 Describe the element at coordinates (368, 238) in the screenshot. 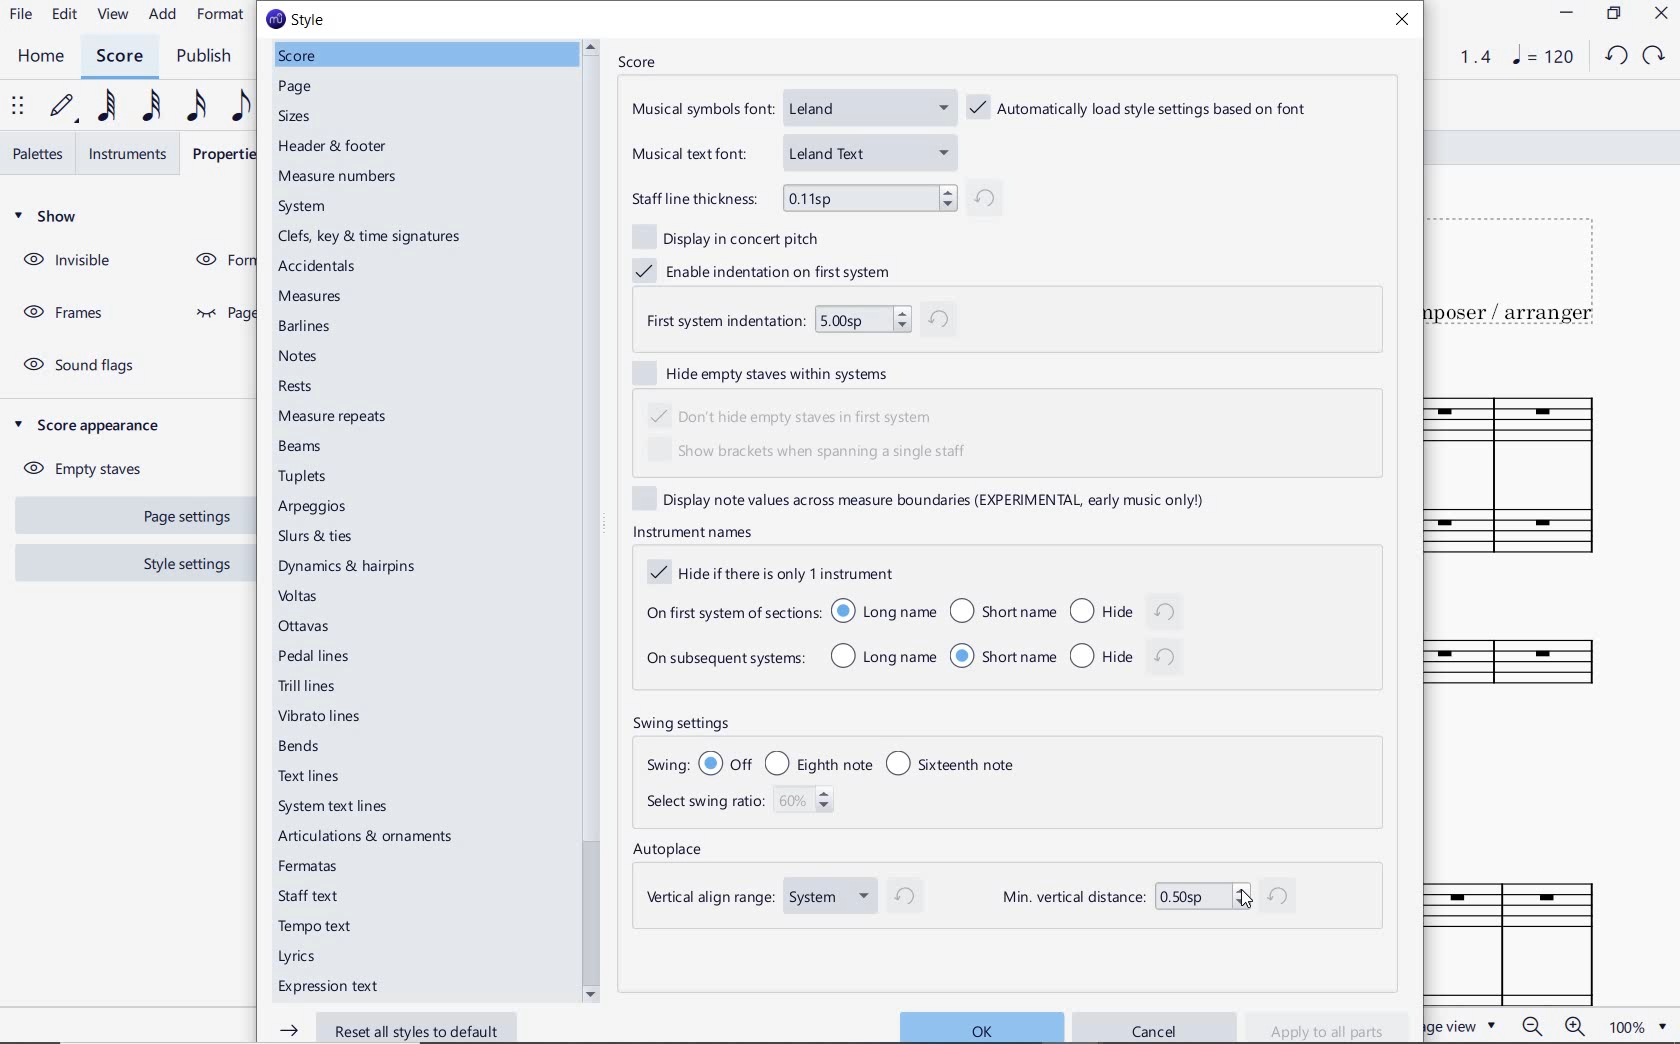

I see `clefs` at that location.